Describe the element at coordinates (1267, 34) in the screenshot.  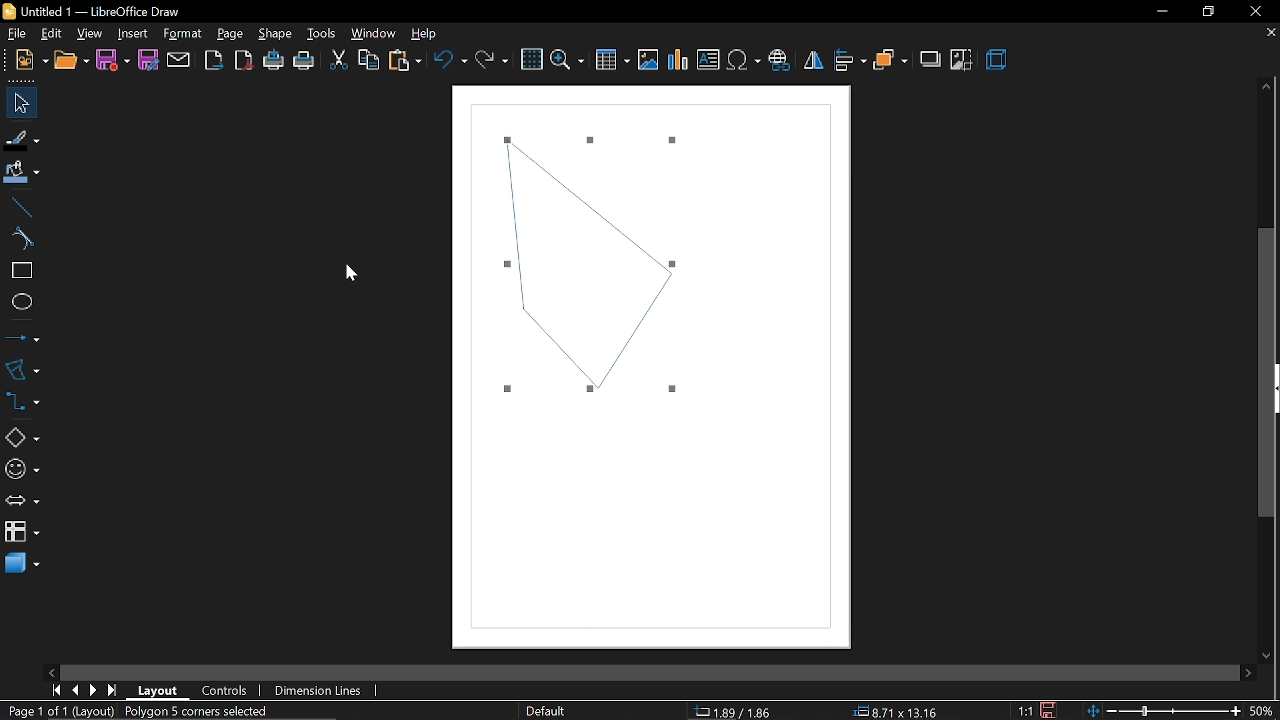
I see `close current tab` at that location.